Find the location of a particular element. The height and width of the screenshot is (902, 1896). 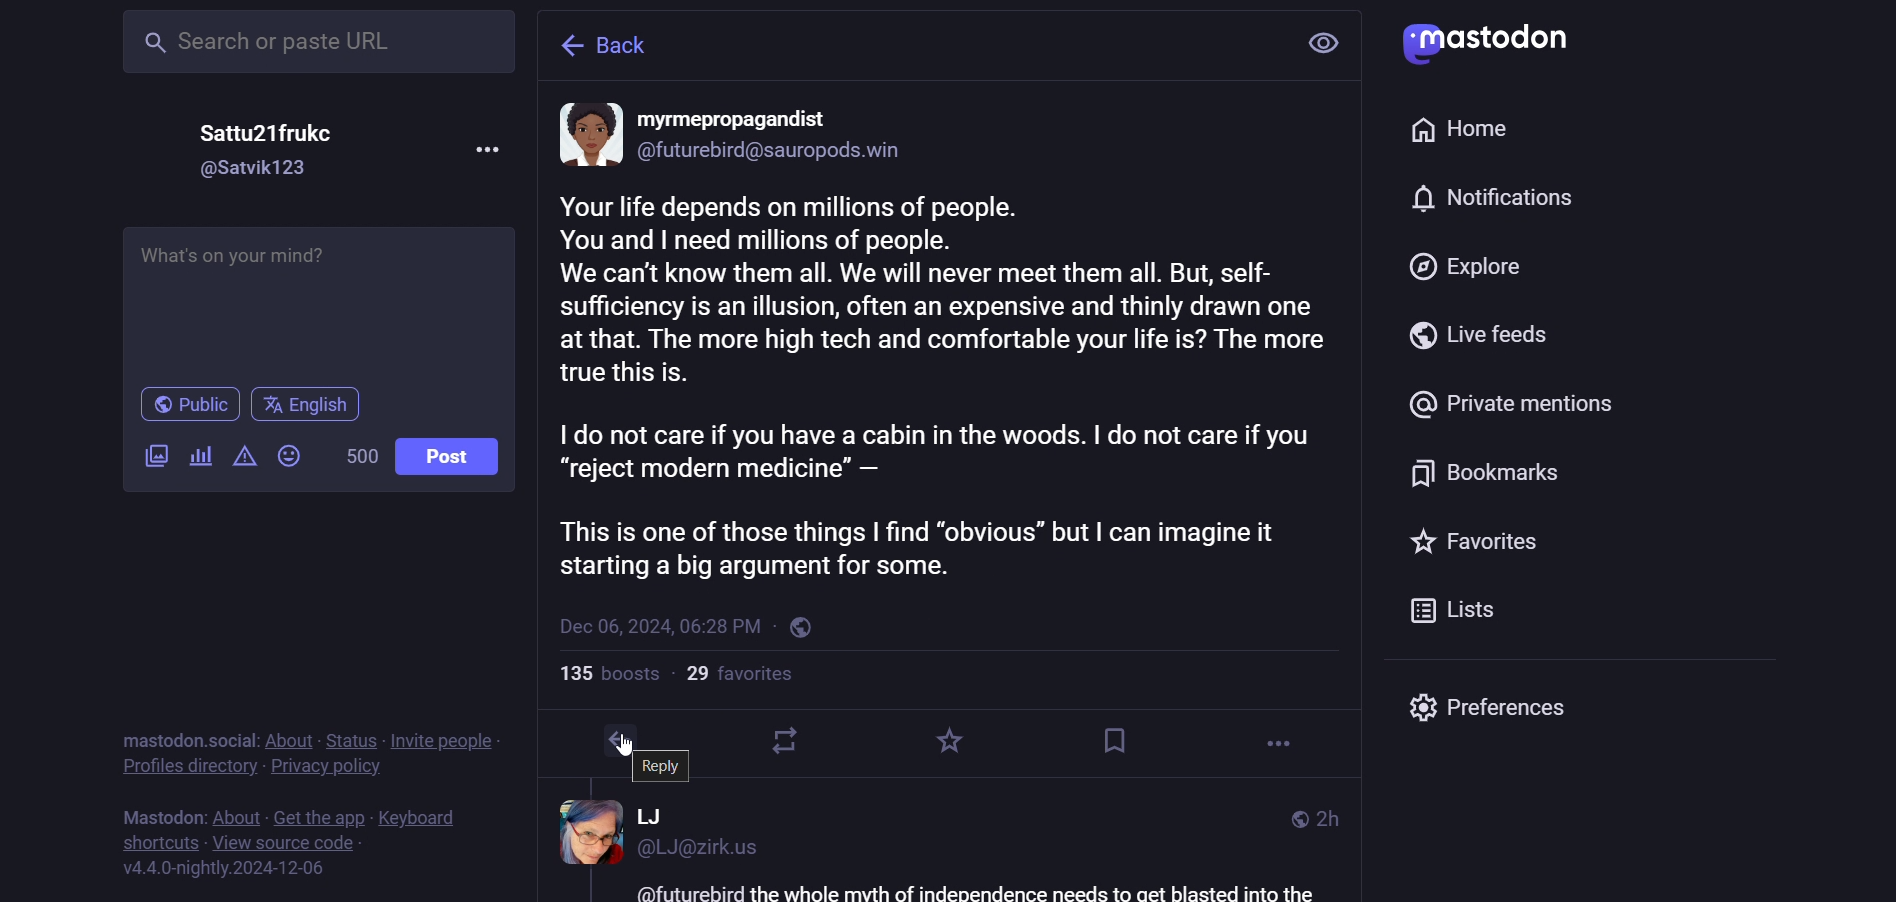

poll is located at coordinates (199, 456).